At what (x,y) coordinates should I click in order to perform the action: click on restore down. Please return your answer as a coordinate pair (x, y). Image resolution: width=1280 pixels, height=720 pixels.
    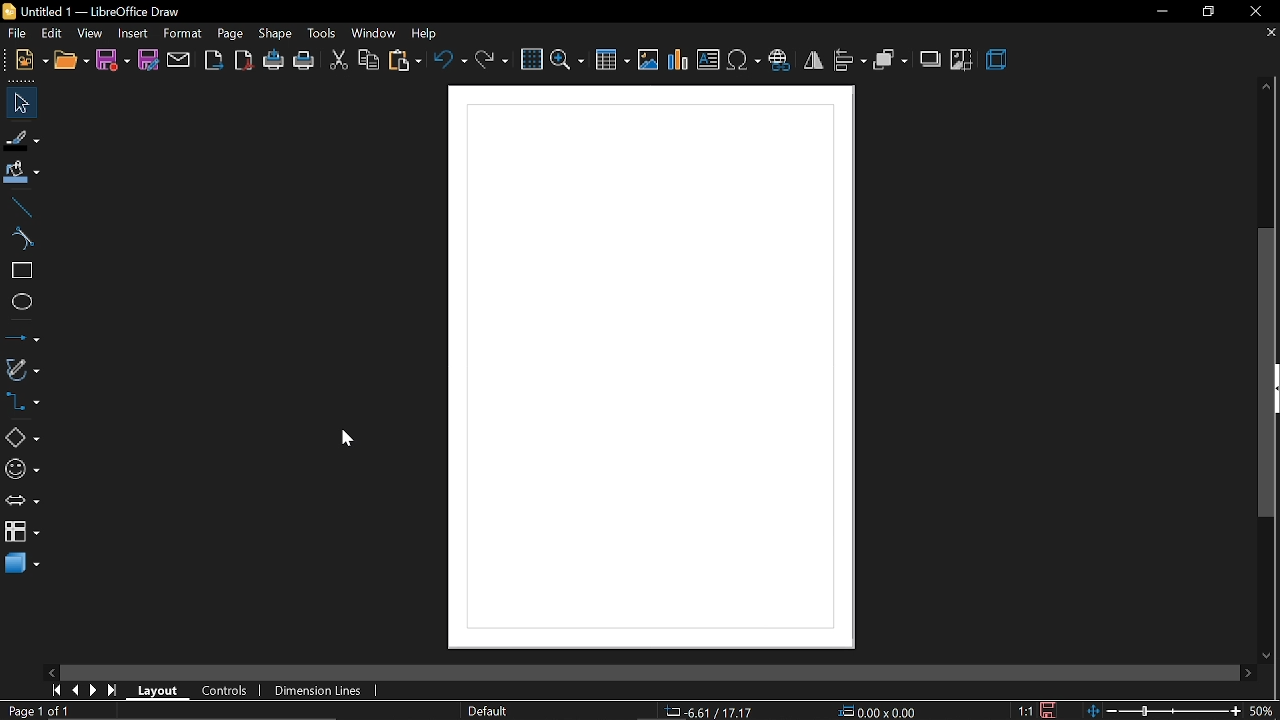
    Looking at the image, I should click on (1204, 12).